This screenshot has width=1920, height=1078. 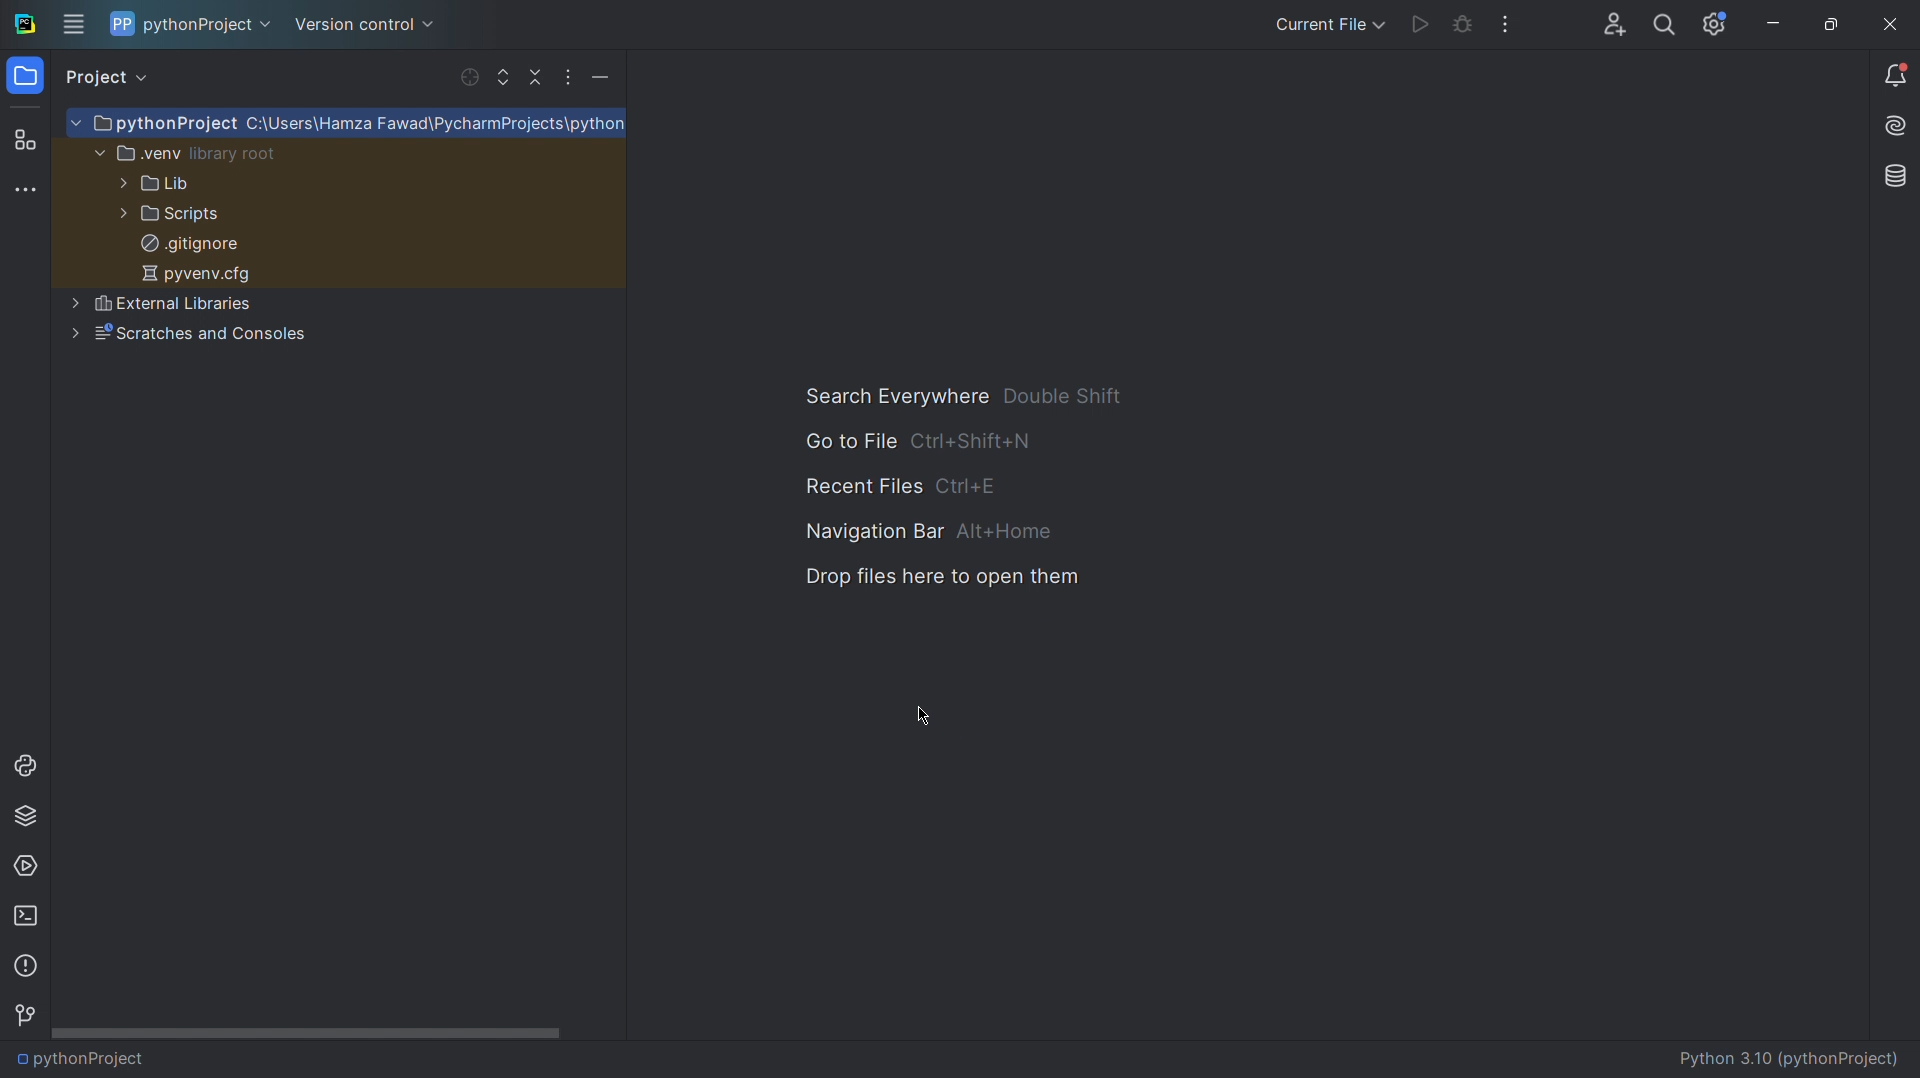 I want to click on Notifications, so click(x=1896, y=75).